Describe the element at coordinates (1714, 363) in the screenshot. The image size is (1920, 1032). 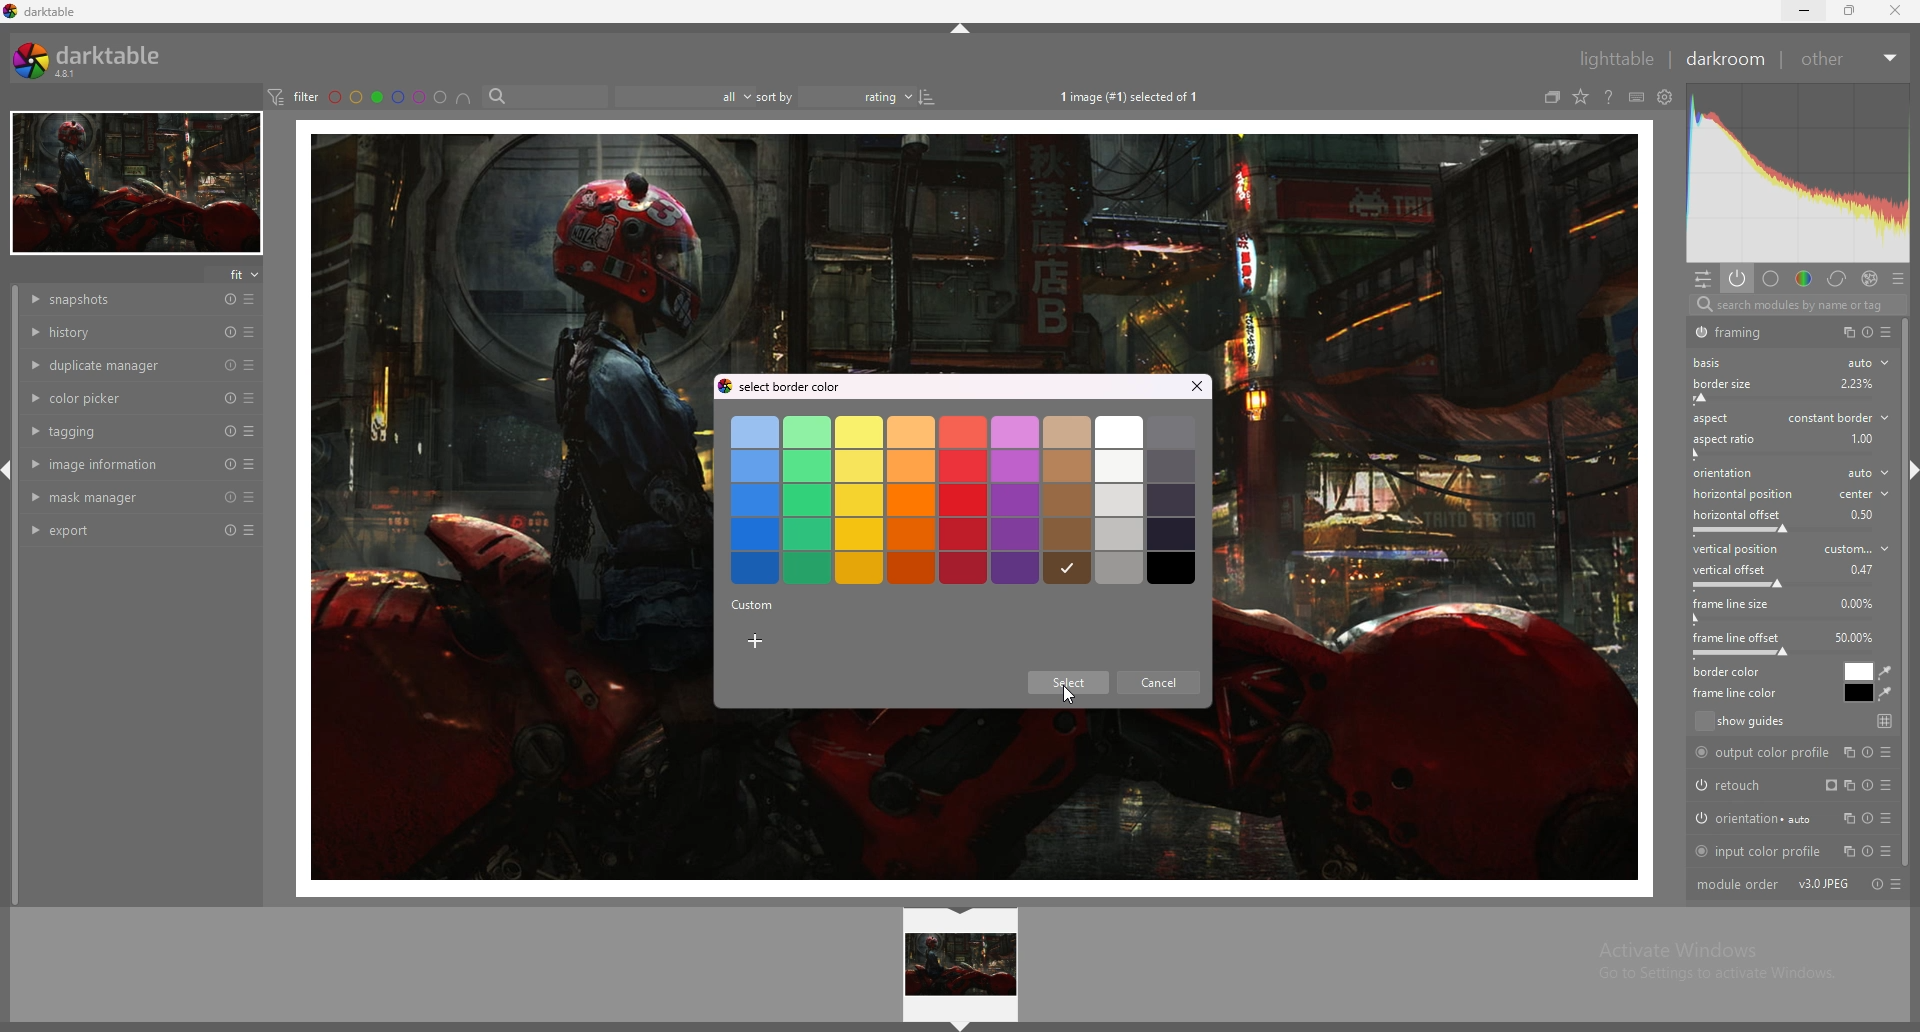
I see `basis` at that location.